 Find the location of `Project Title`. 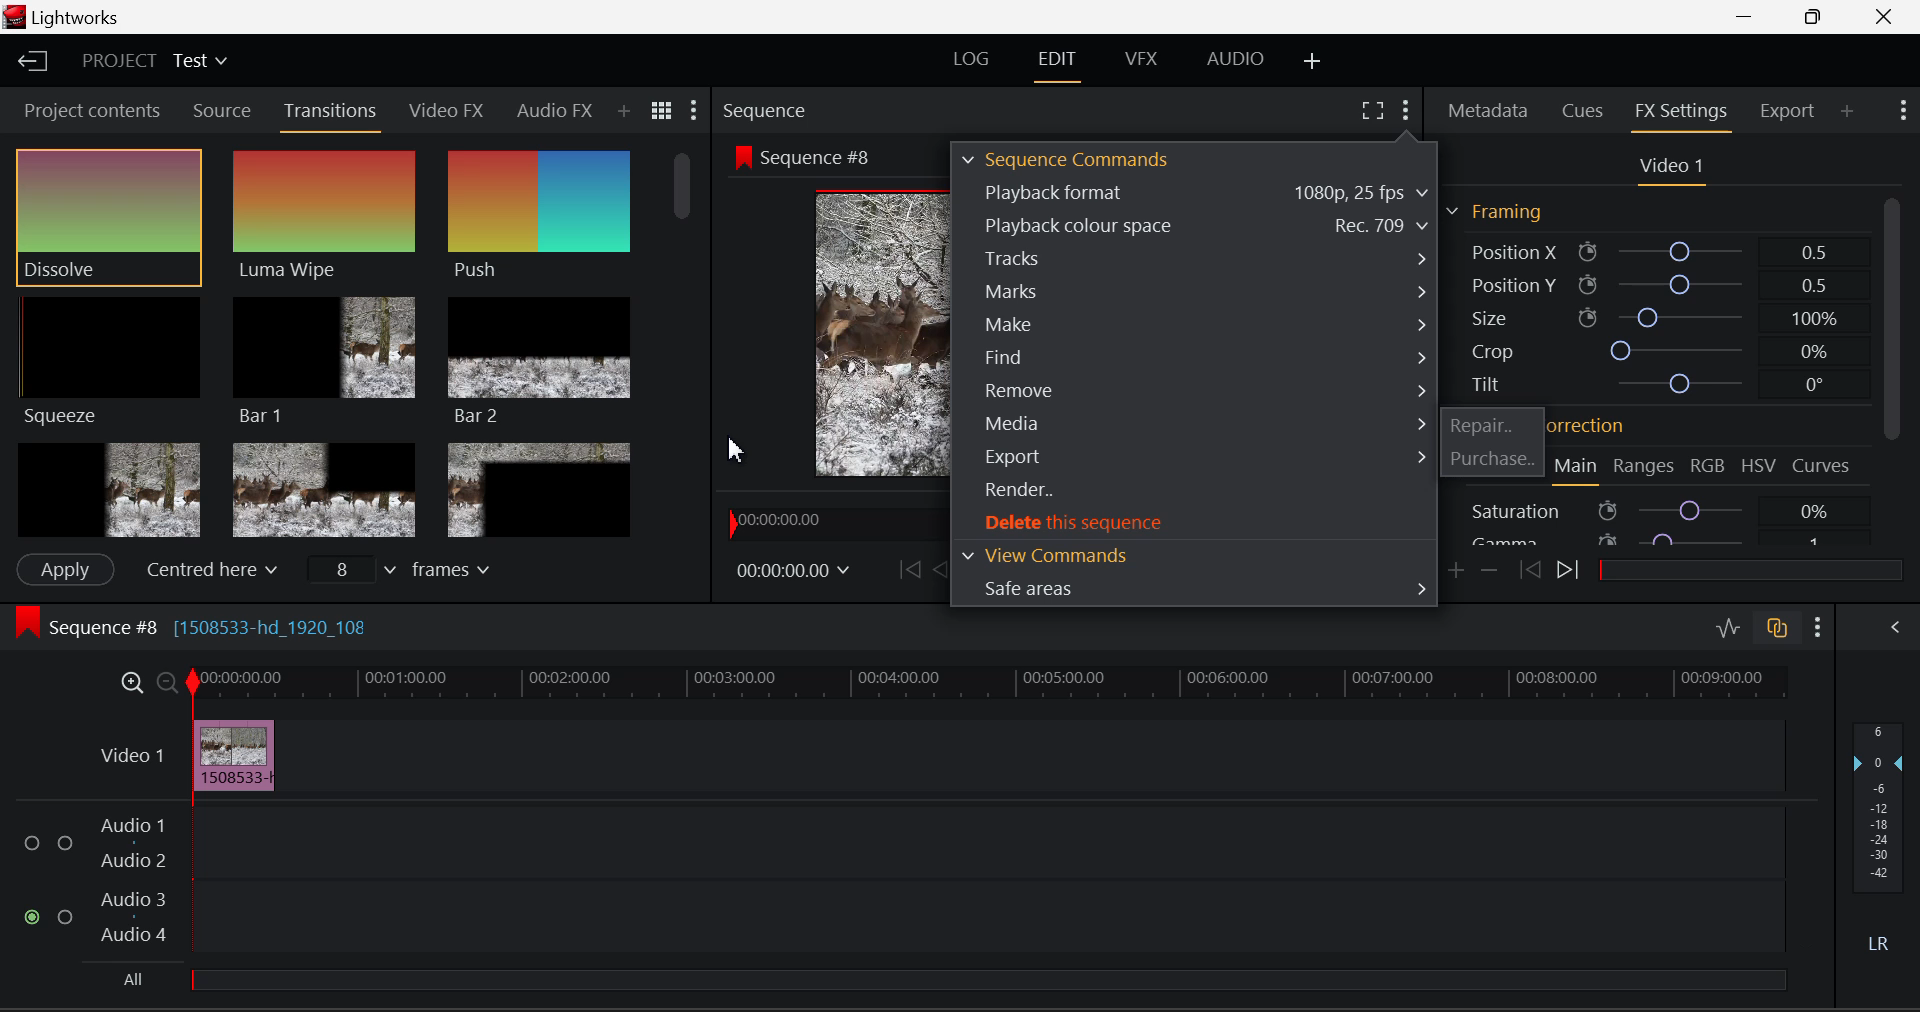

Project Title is located at coordinates (151, 60).